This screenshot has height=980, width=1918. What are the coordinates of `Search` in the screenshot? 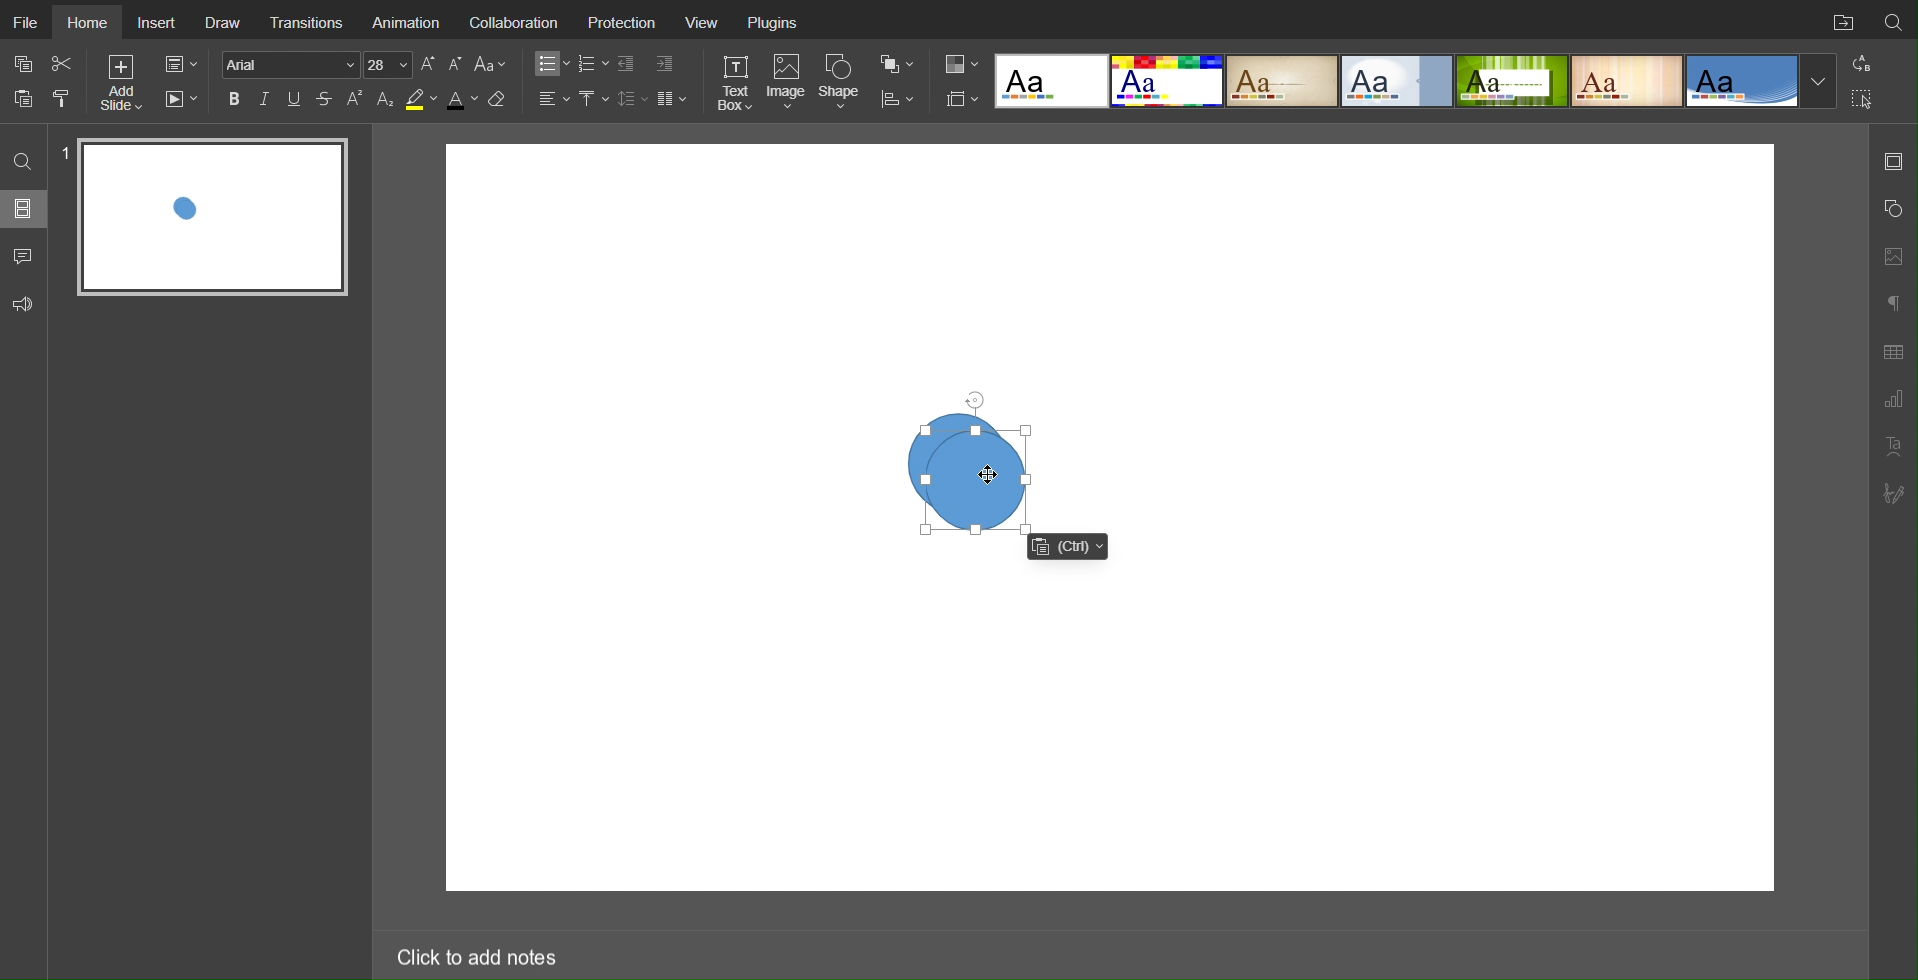 It's located at (1894, 19).